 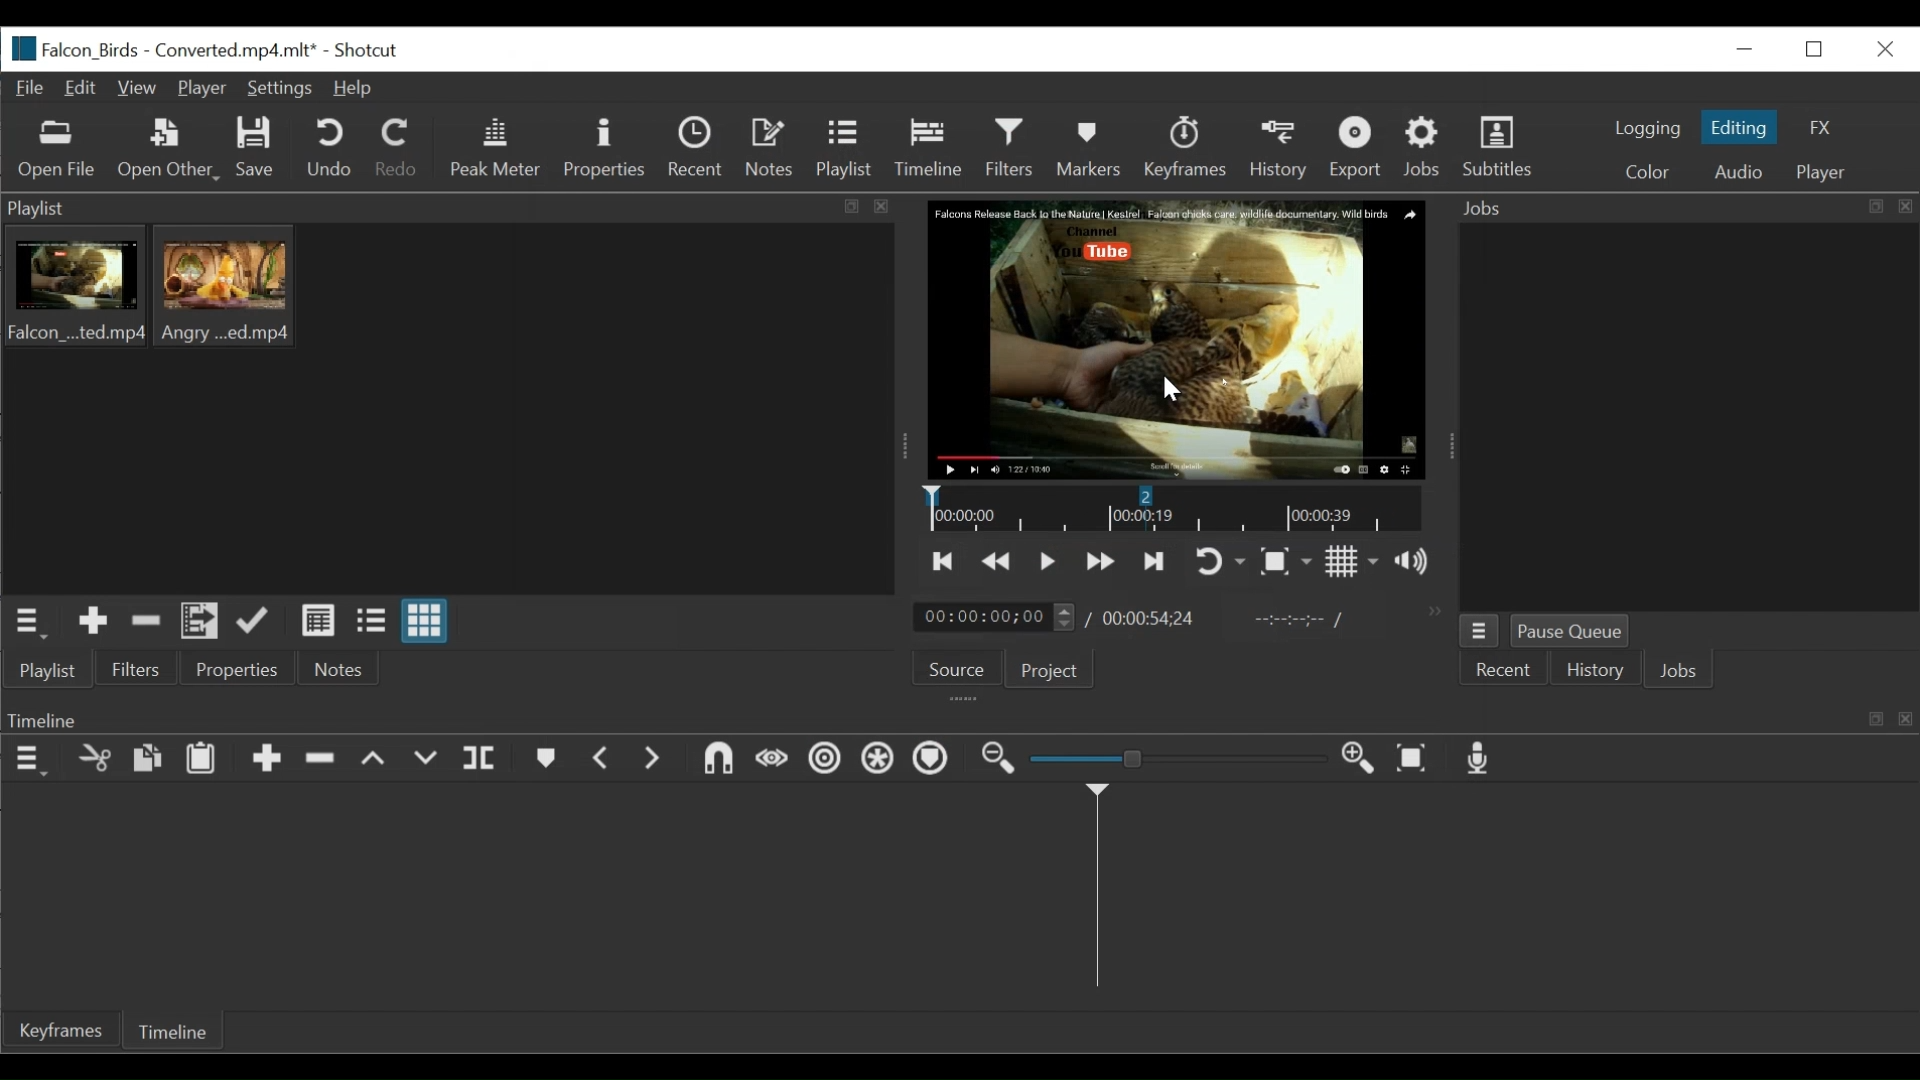 What do you see at coordinates (1411, 760) in the screenshot?
I see `Zoom timeline to fit` at bounding box center [1411, 760].